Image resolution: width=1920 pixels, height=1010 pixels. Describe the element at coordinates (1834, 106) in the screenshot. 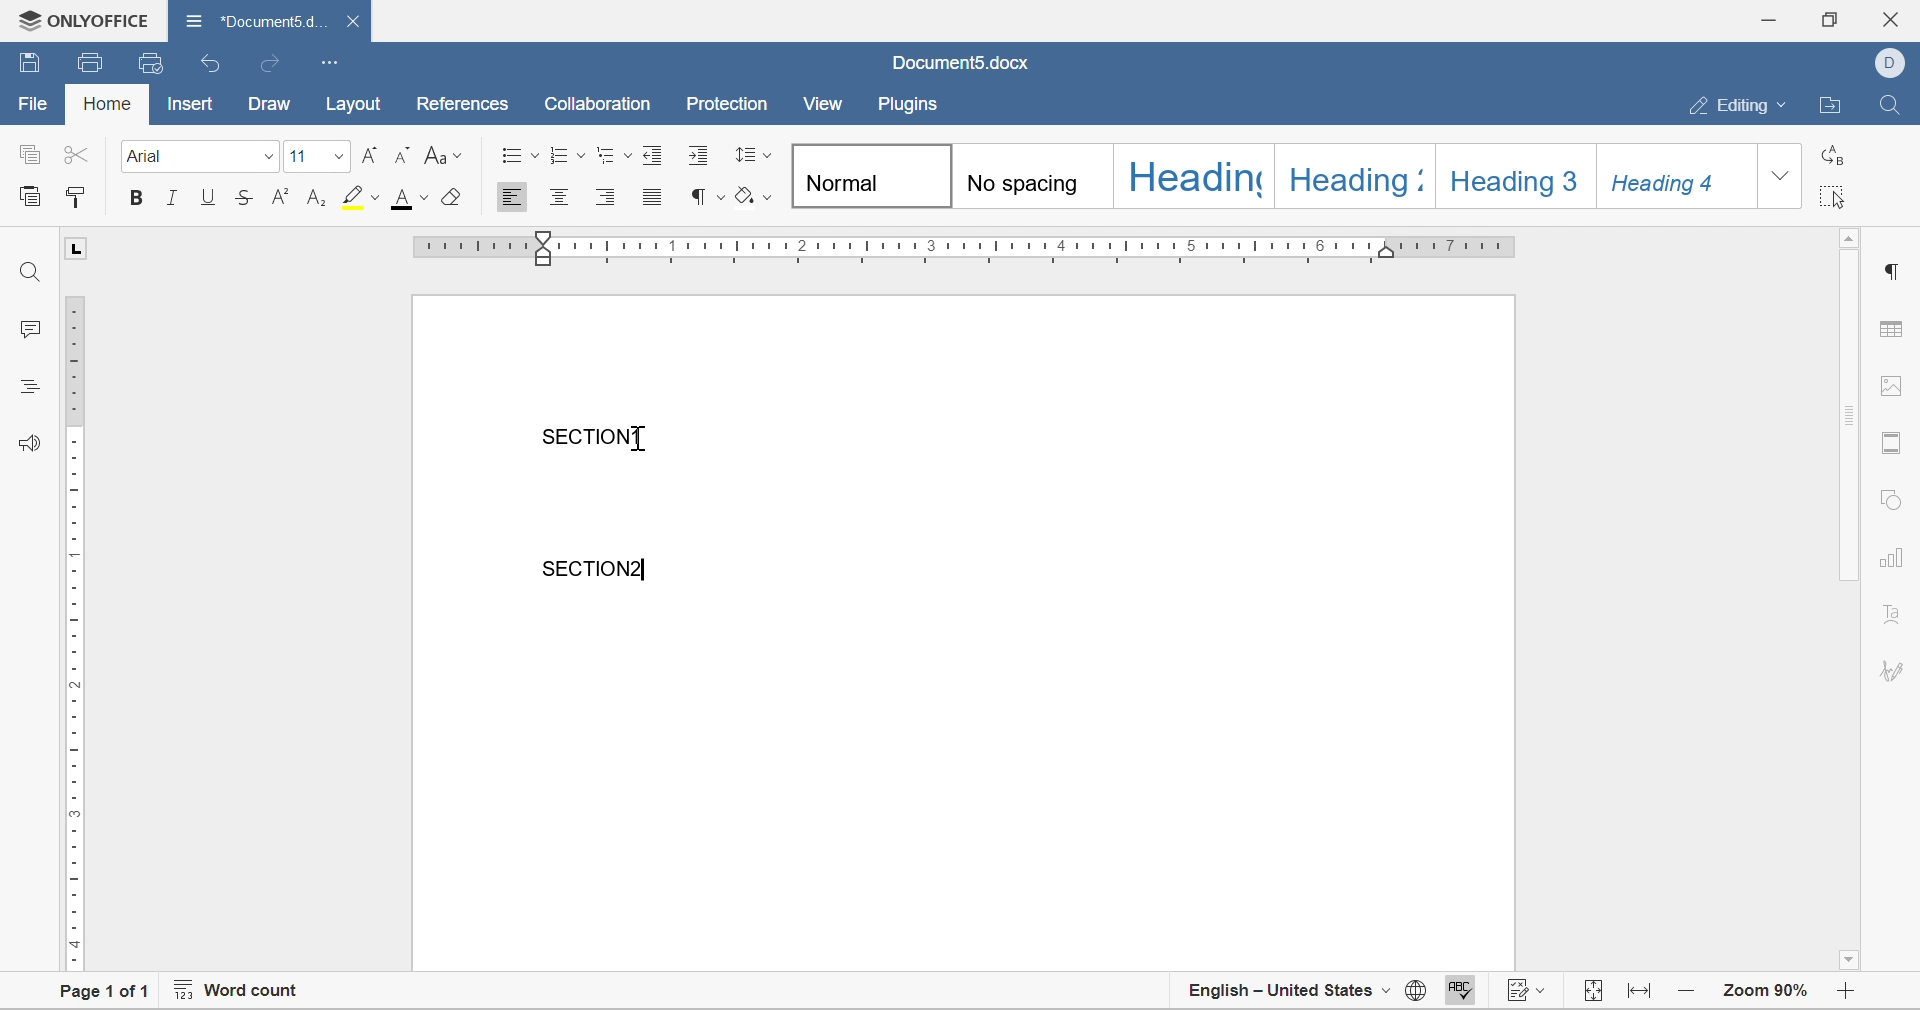

I see `open file location` at that location.